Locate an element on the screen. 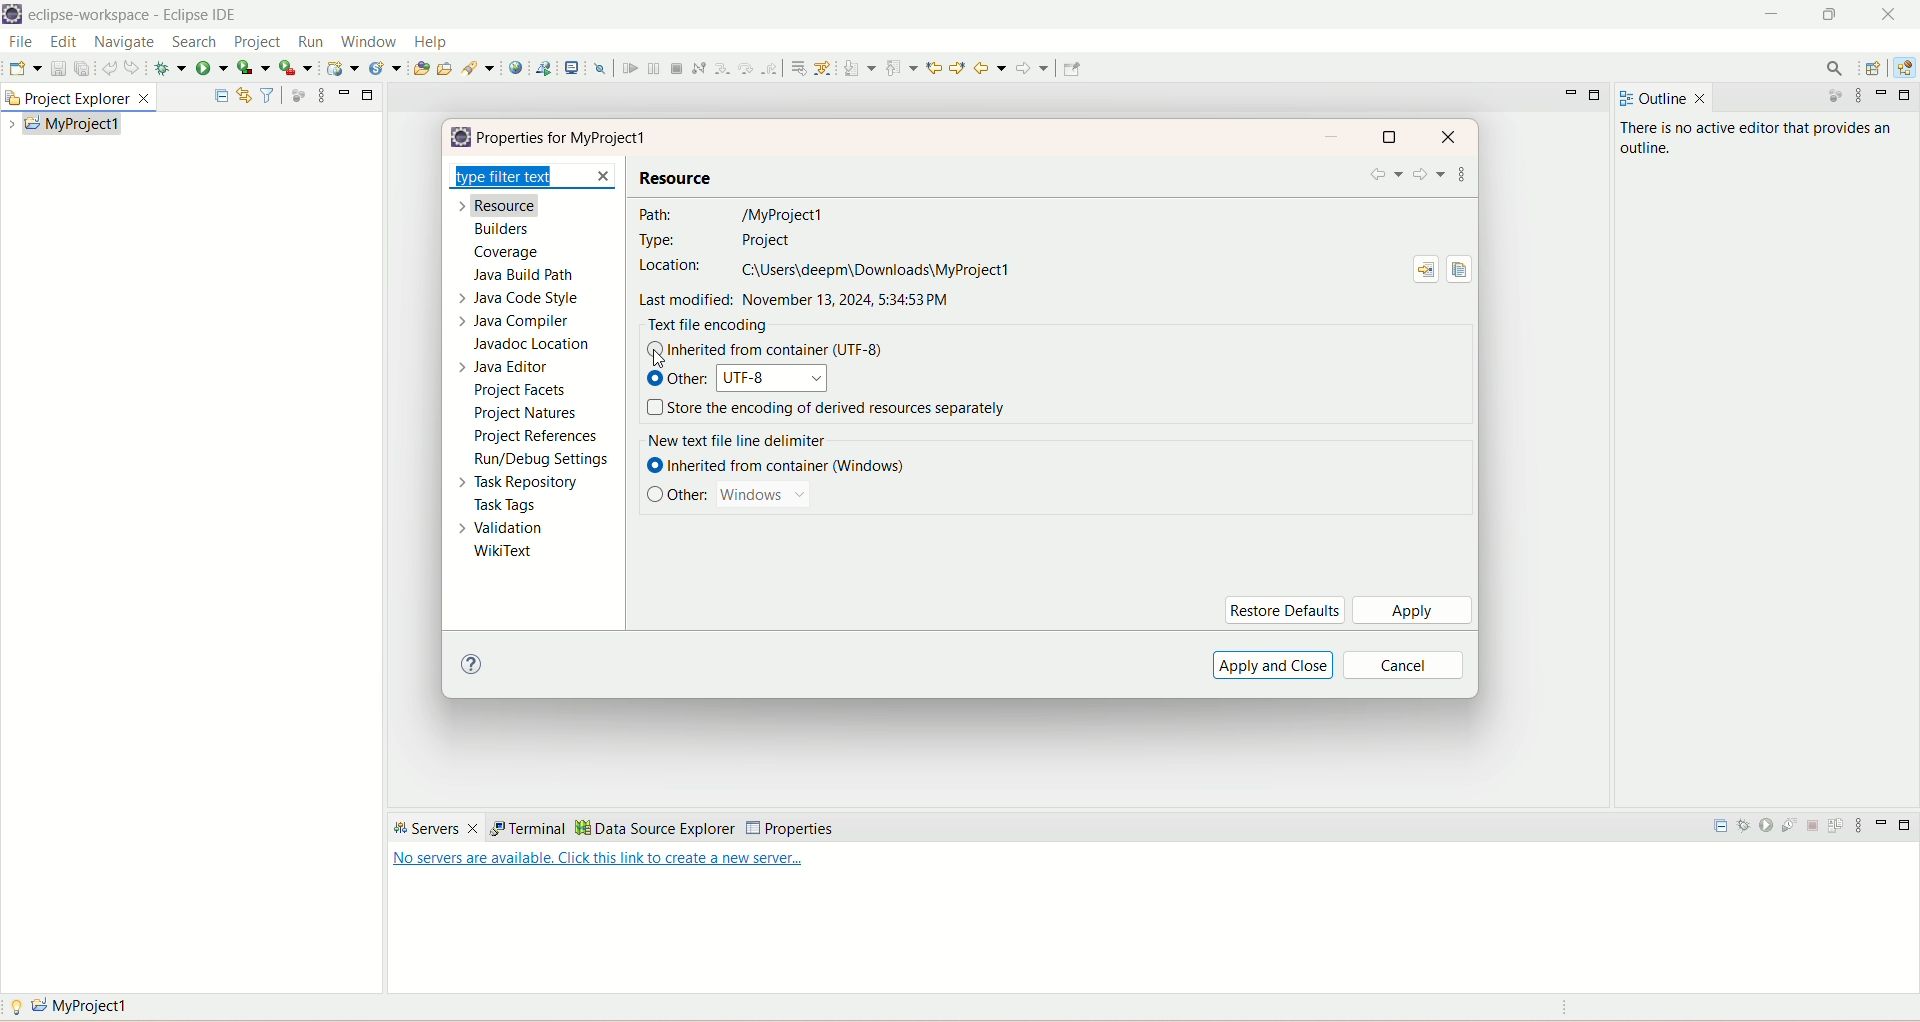 This screenshot has width=1920, height=1022. validation is located at coordinates (497, 529).